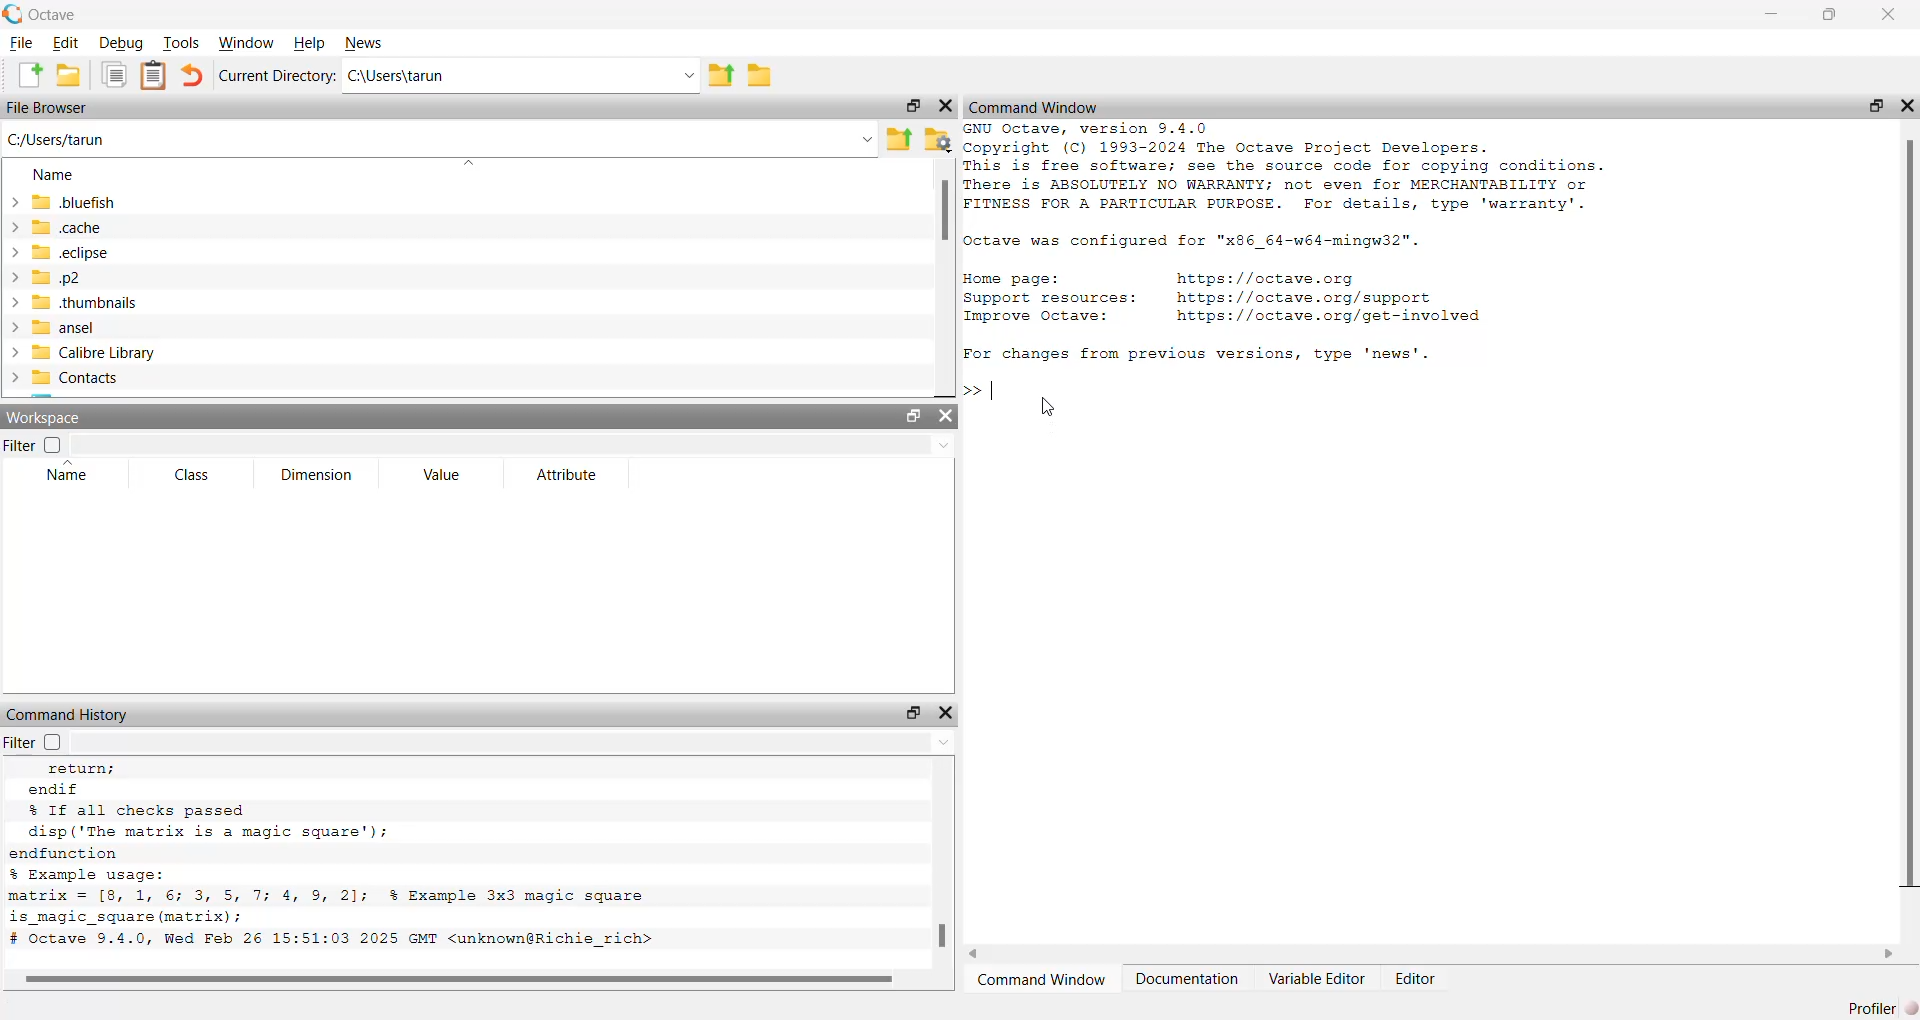 The height and width of the screenshot is (1020, 1920). Describe the element at coordinates (913, 105) in the screenshot. I see `maximize` at that location.